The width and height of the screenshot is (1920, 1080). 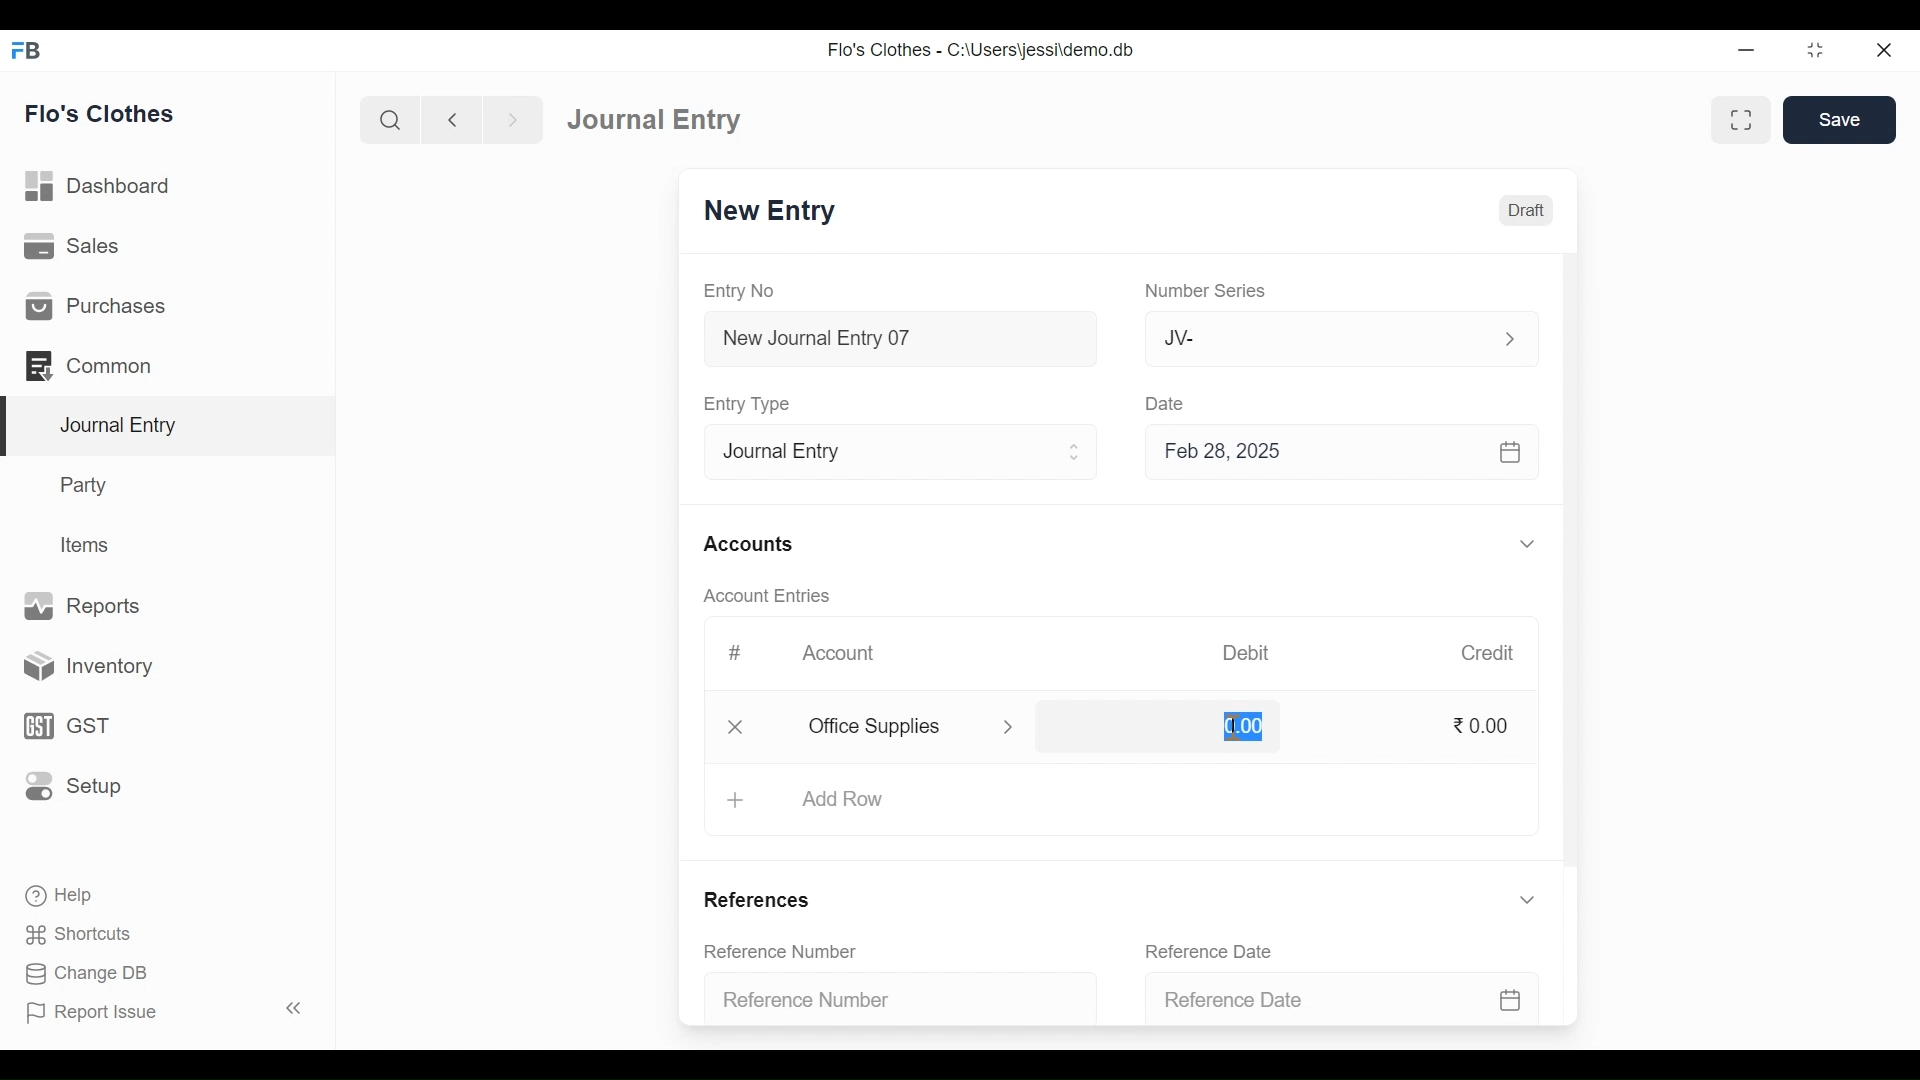 What do you see at coordinates (99, 185) in the screenshot?
I see `Dashboard` at bounding box center [99, 185].